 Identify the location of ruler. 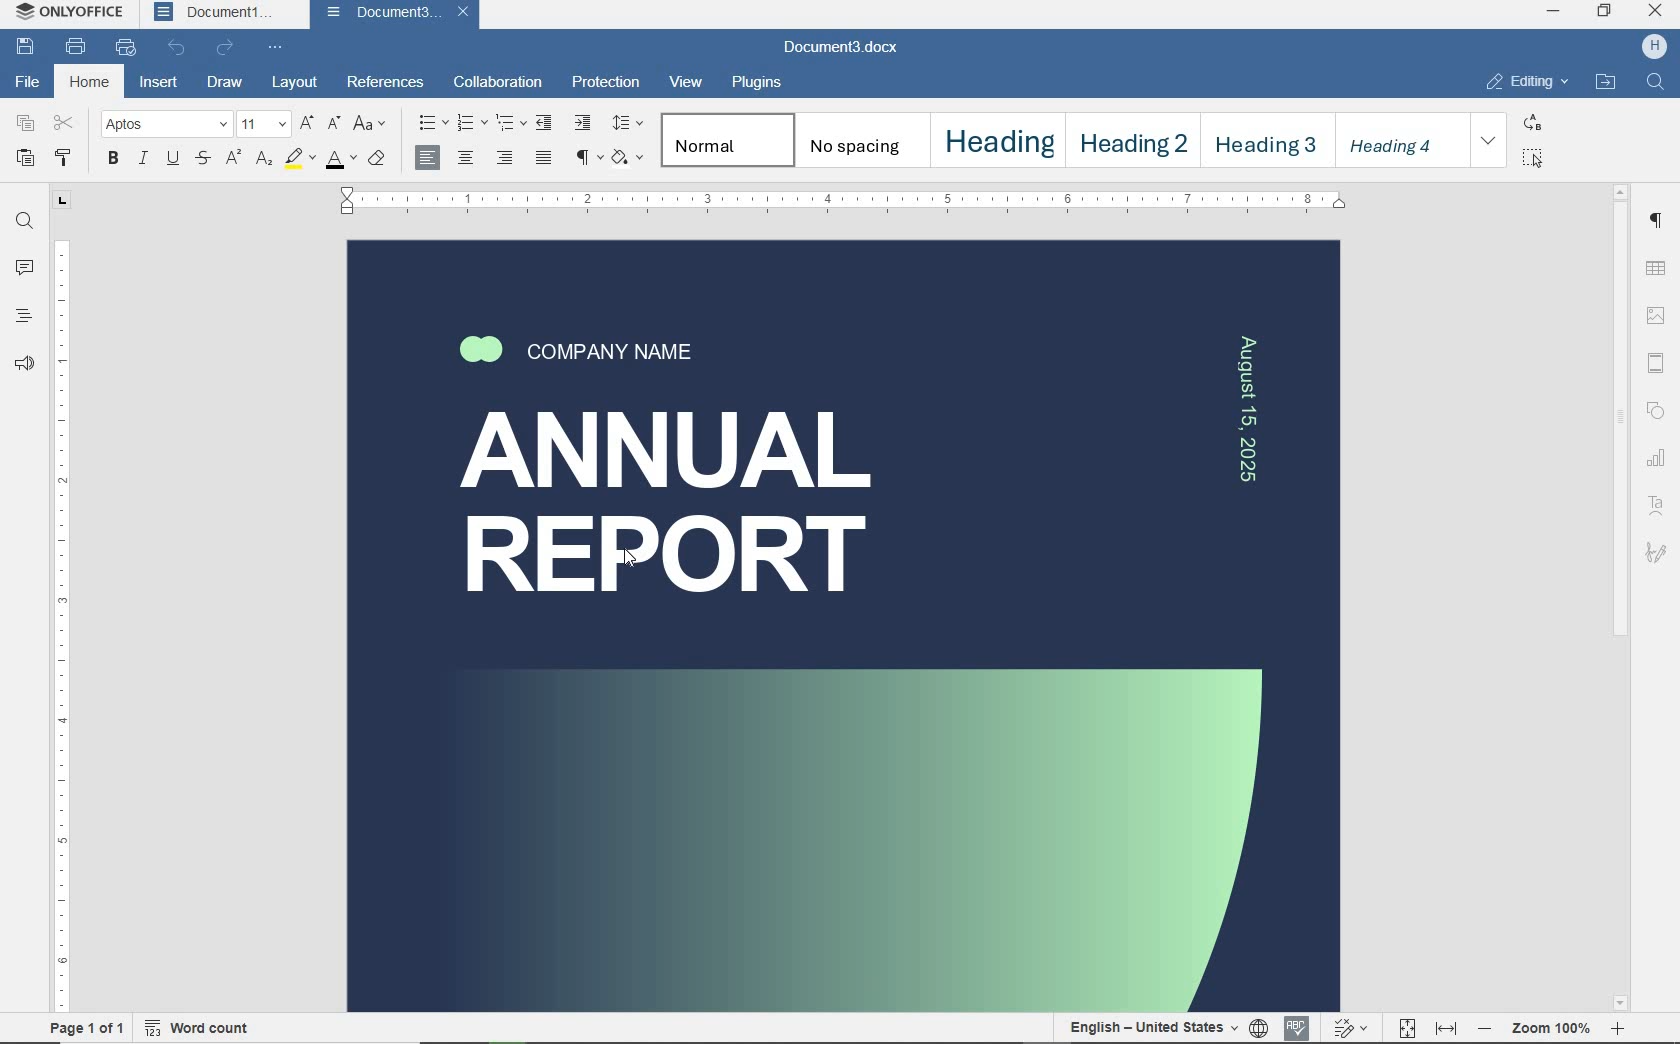
(842, 200).